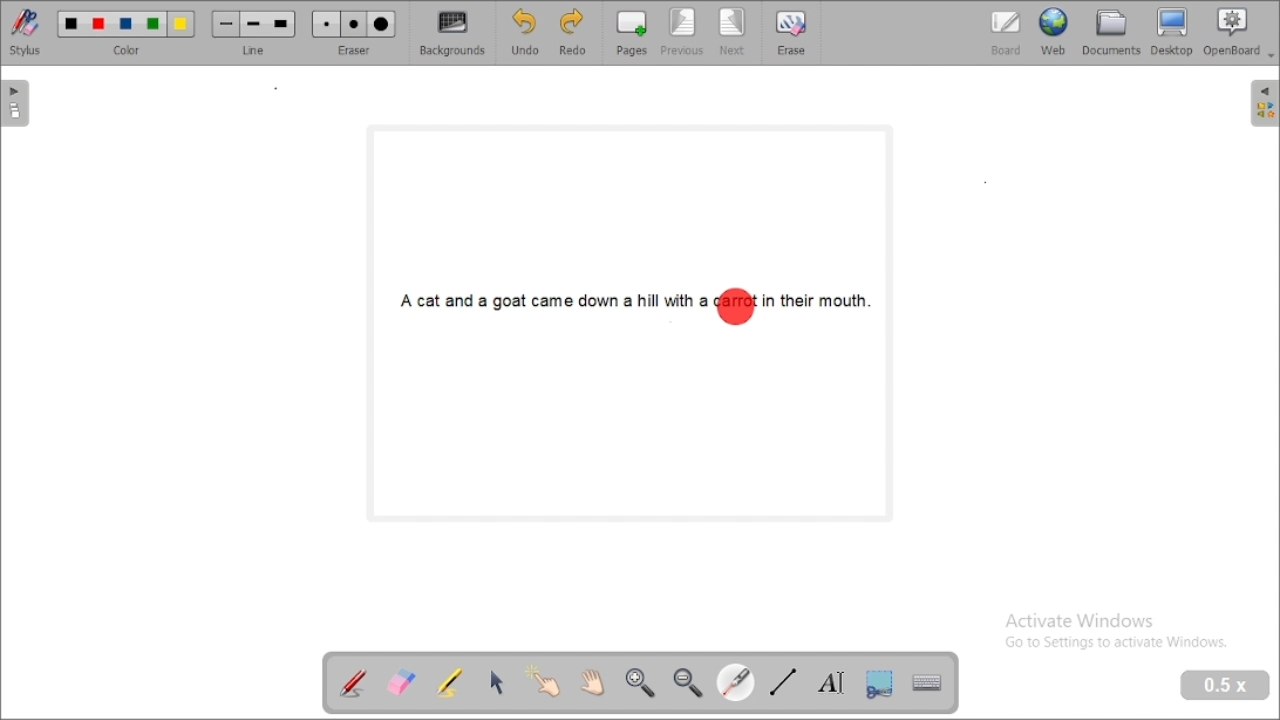 This screenshot has height=720, width=1280. I want to click on board, so click(1005, 34).